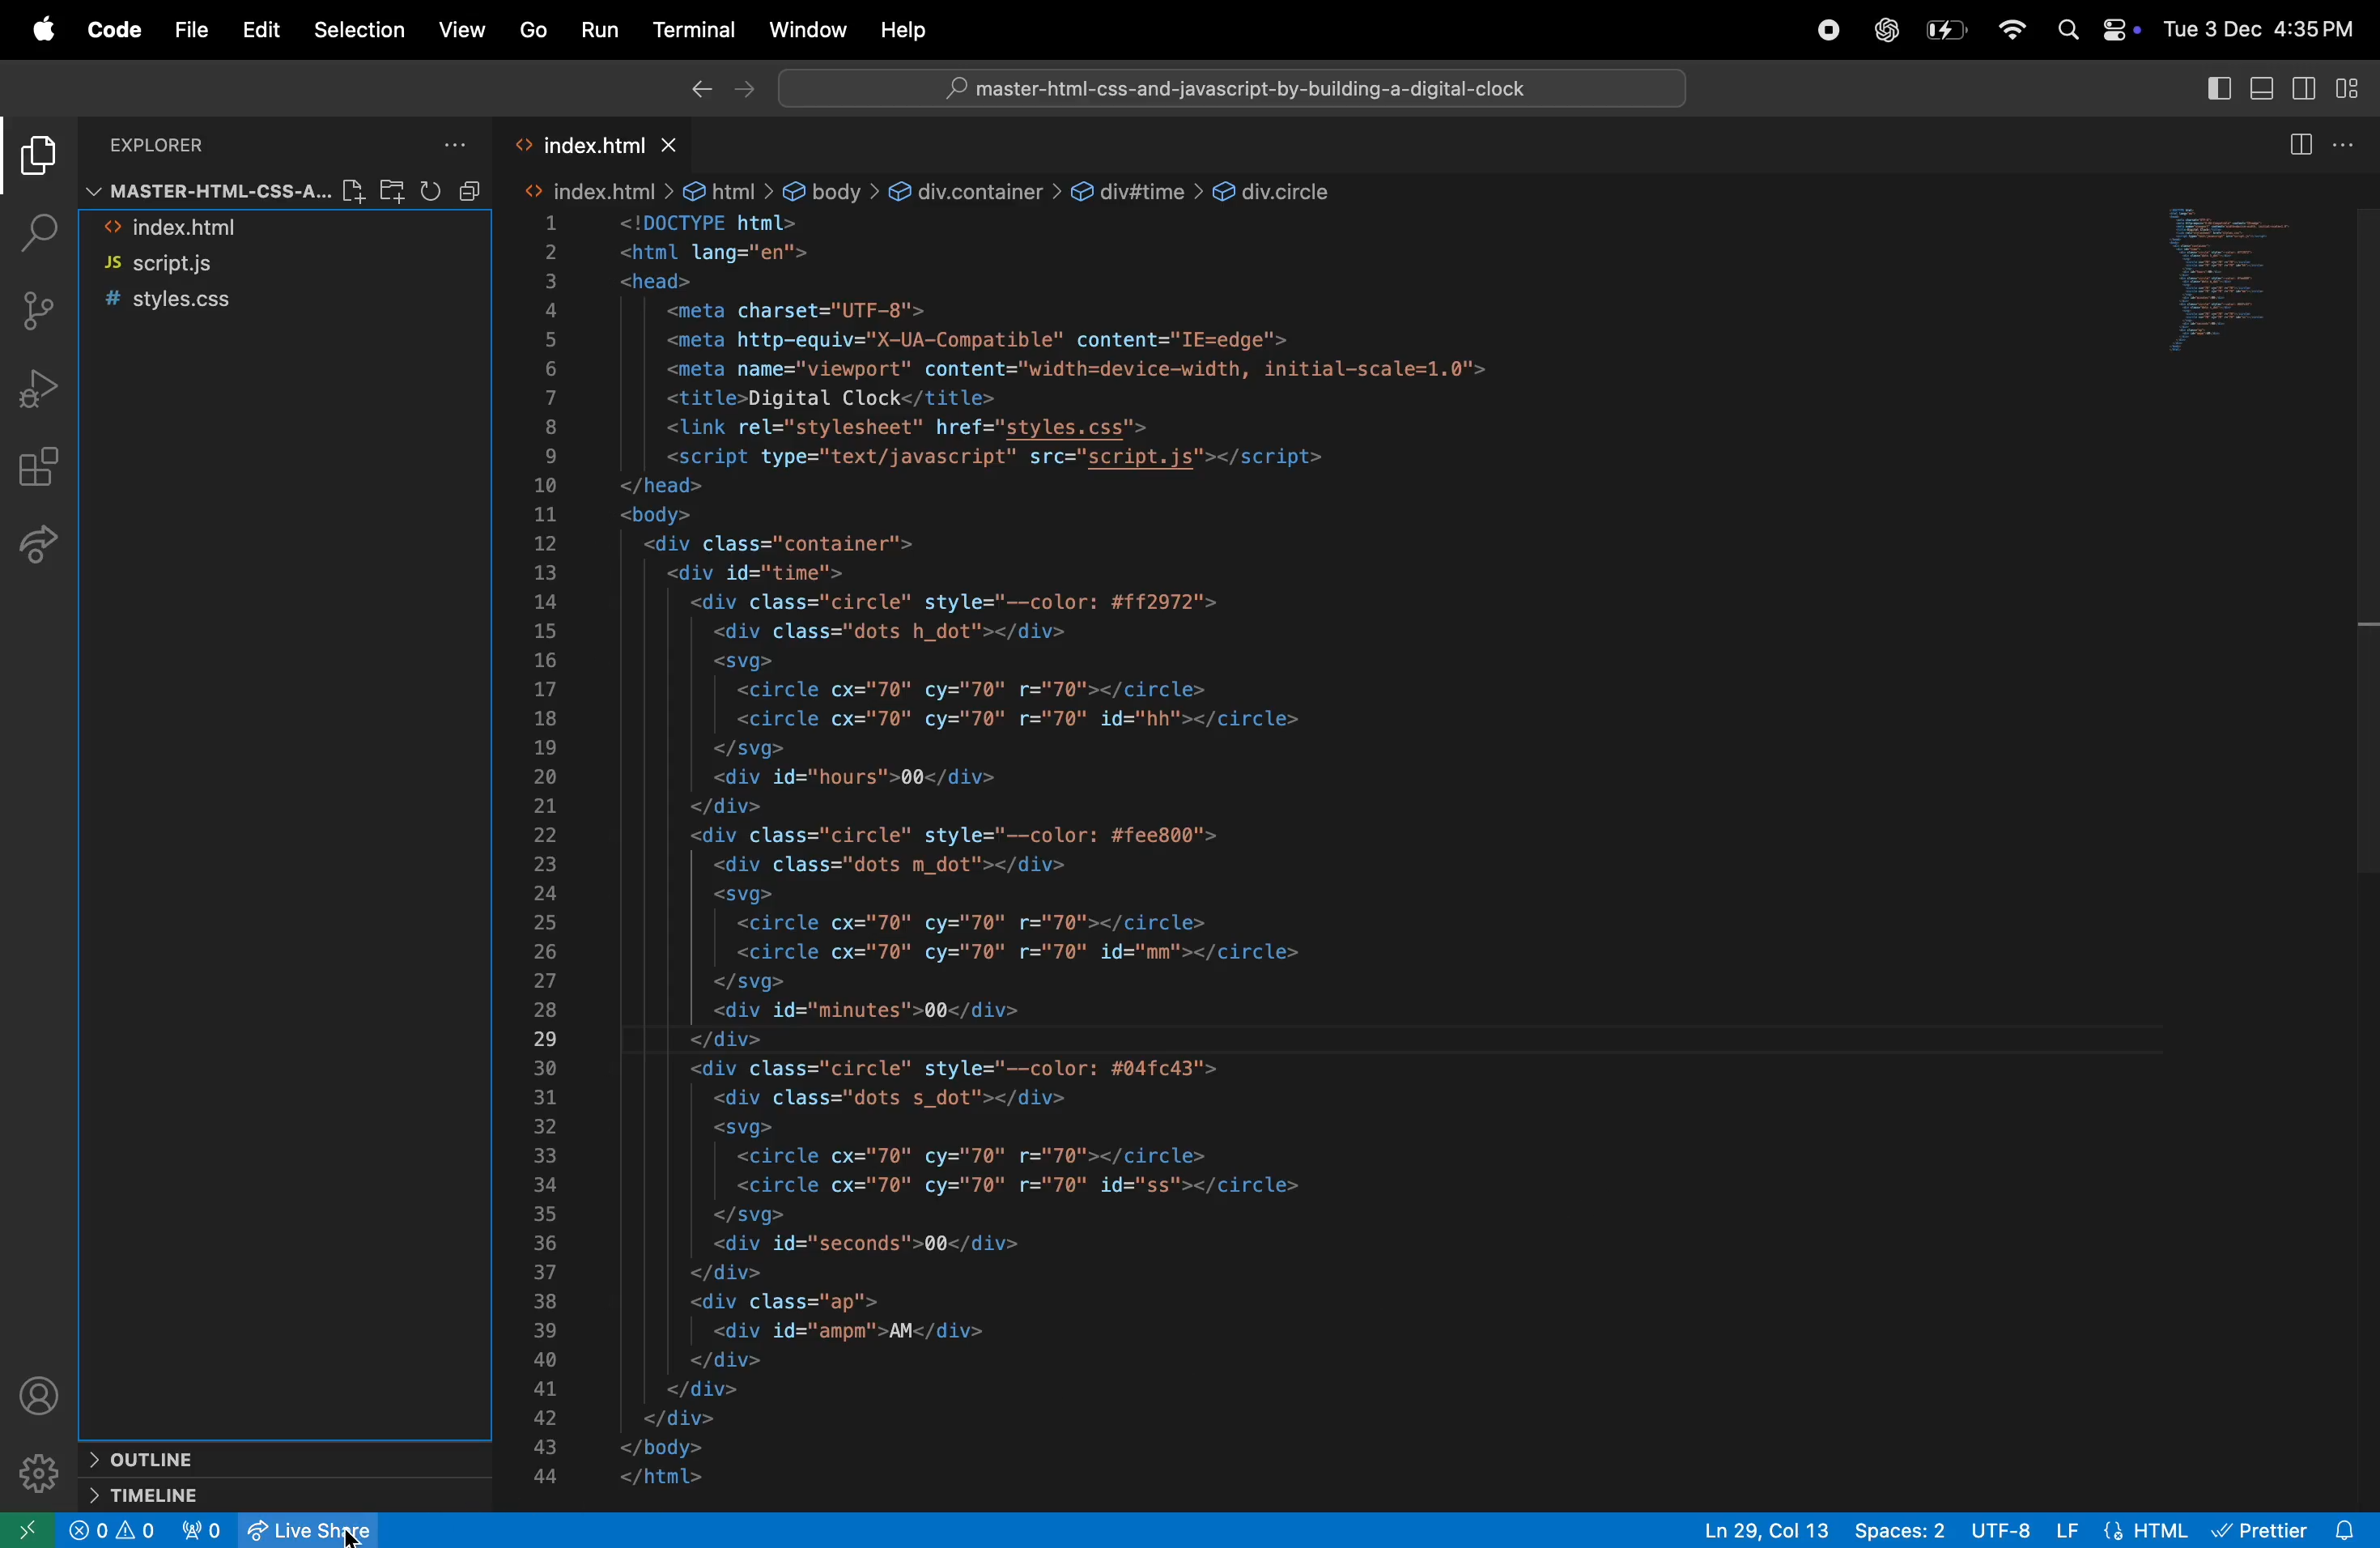 The image size is (2380, 1548). I want to click on options, so click(450, 138).